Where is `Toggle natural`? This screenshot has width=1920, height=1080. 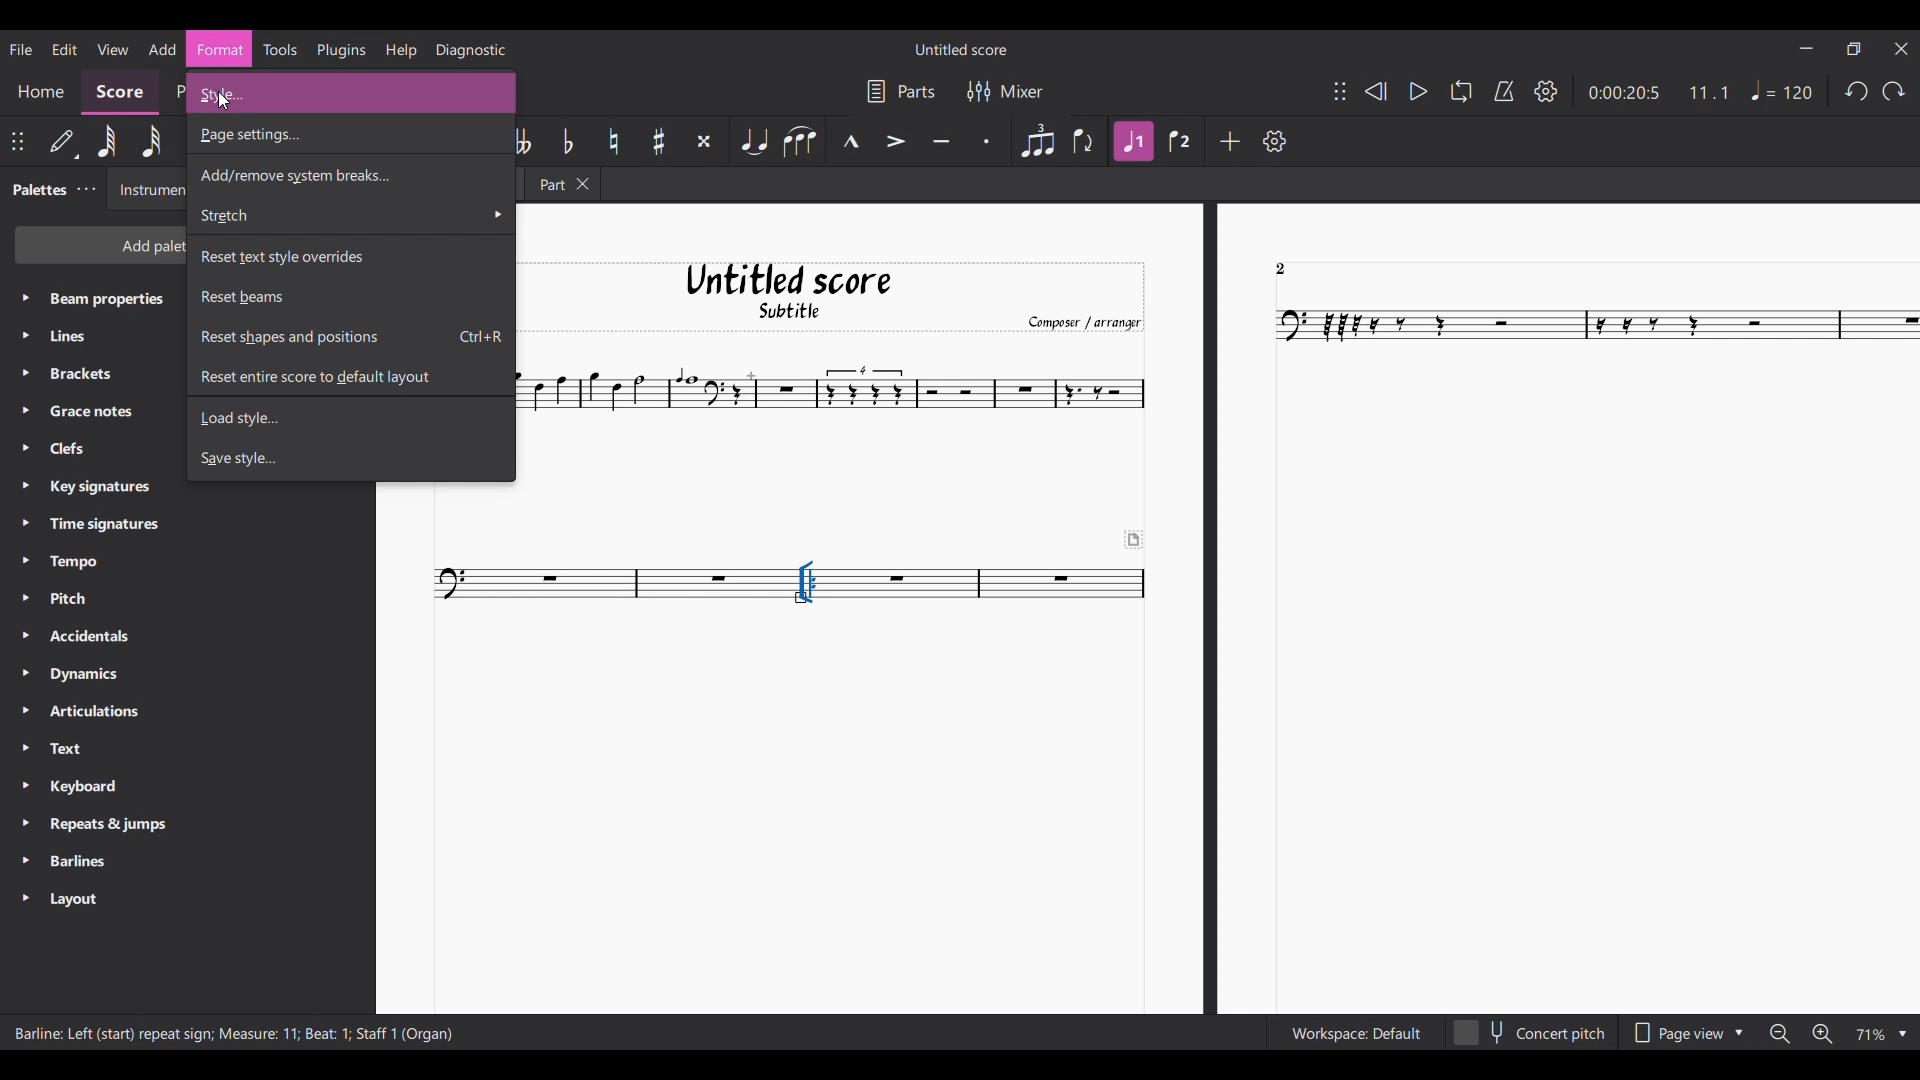 Toggle natural is located at coordinates (613, 141).